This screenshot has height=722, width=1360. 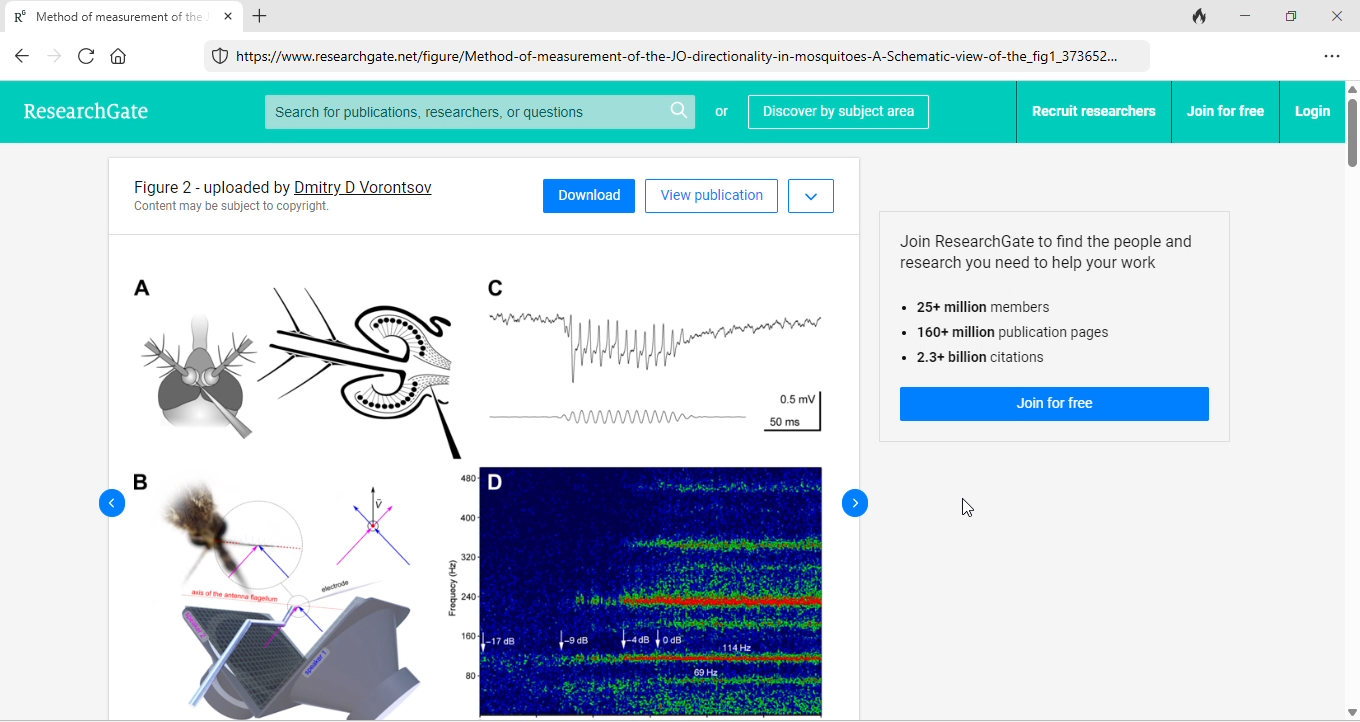 What do you see at coordinates (812, 195) in the screenshot?
I see `options` at bounding box center [812, 195].